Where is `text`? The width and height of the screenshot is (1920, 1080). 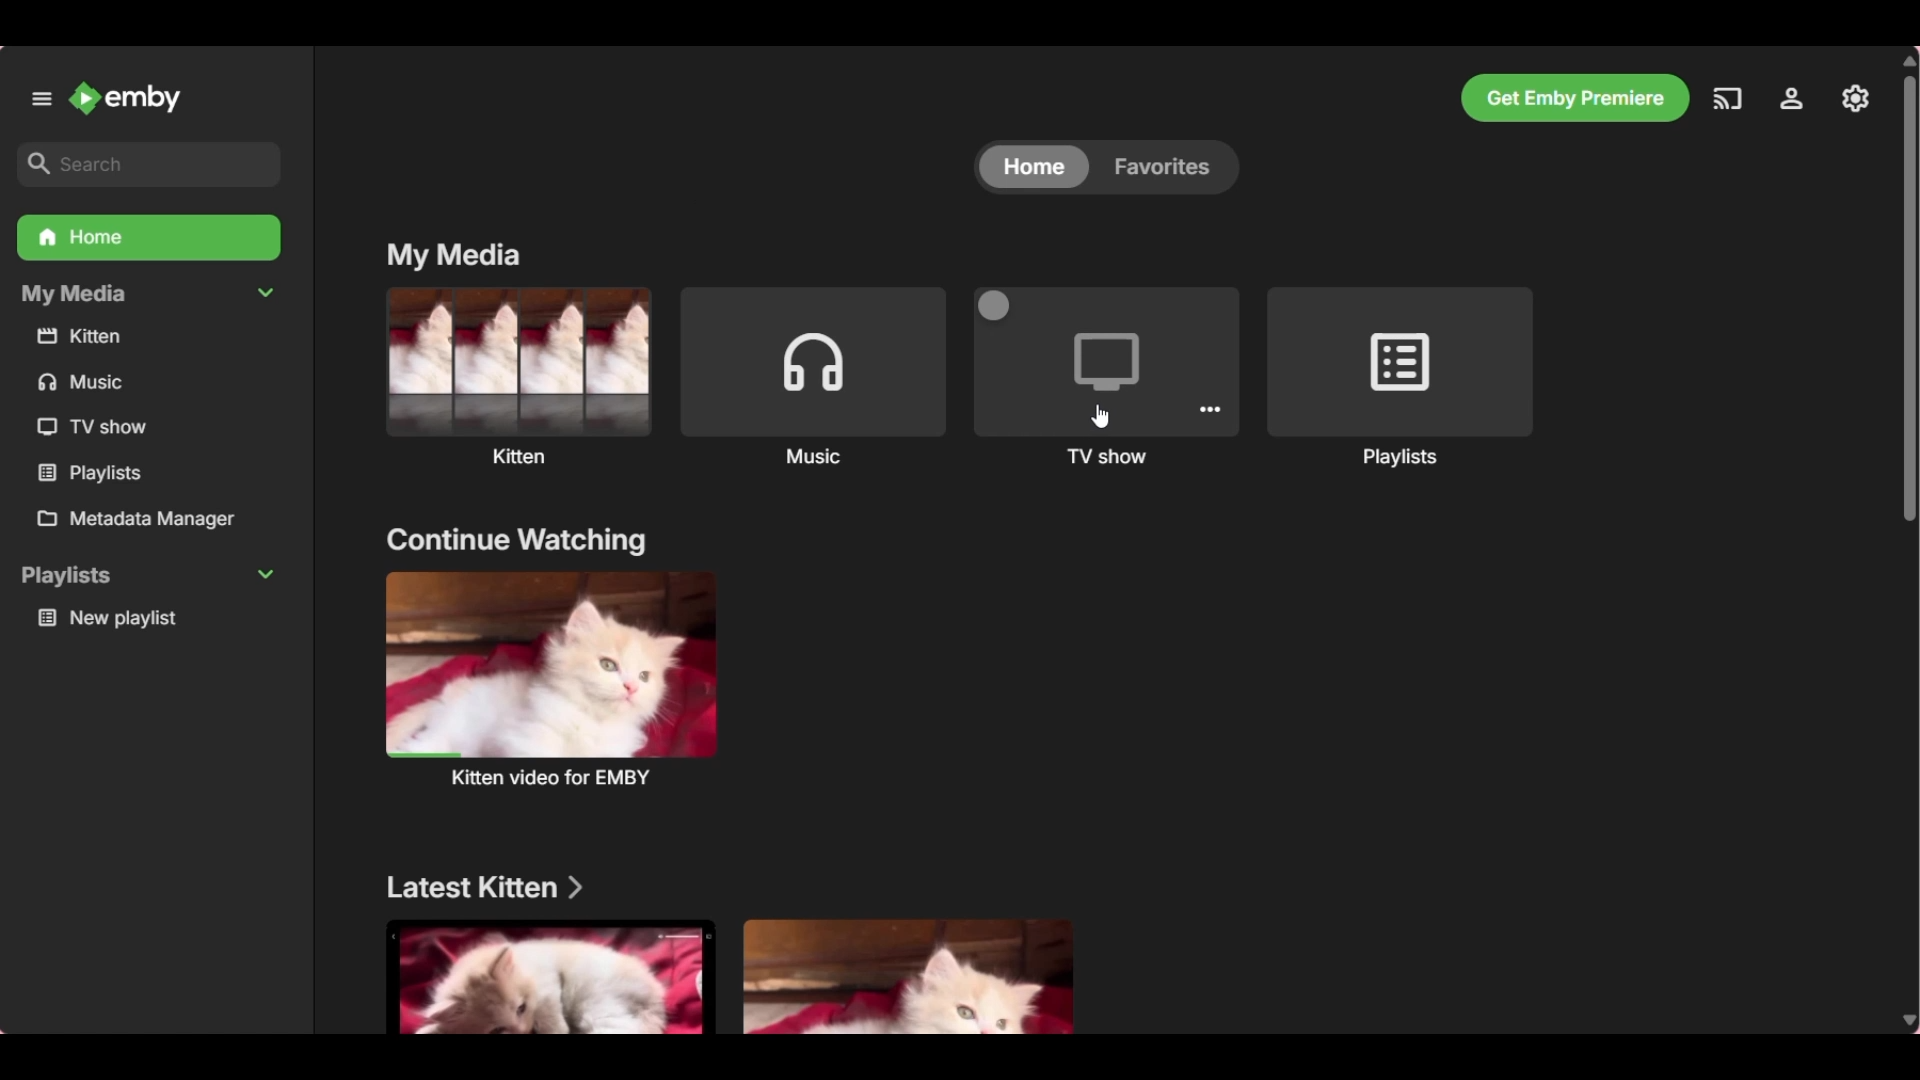
text is located at coordinates (1401, 458).